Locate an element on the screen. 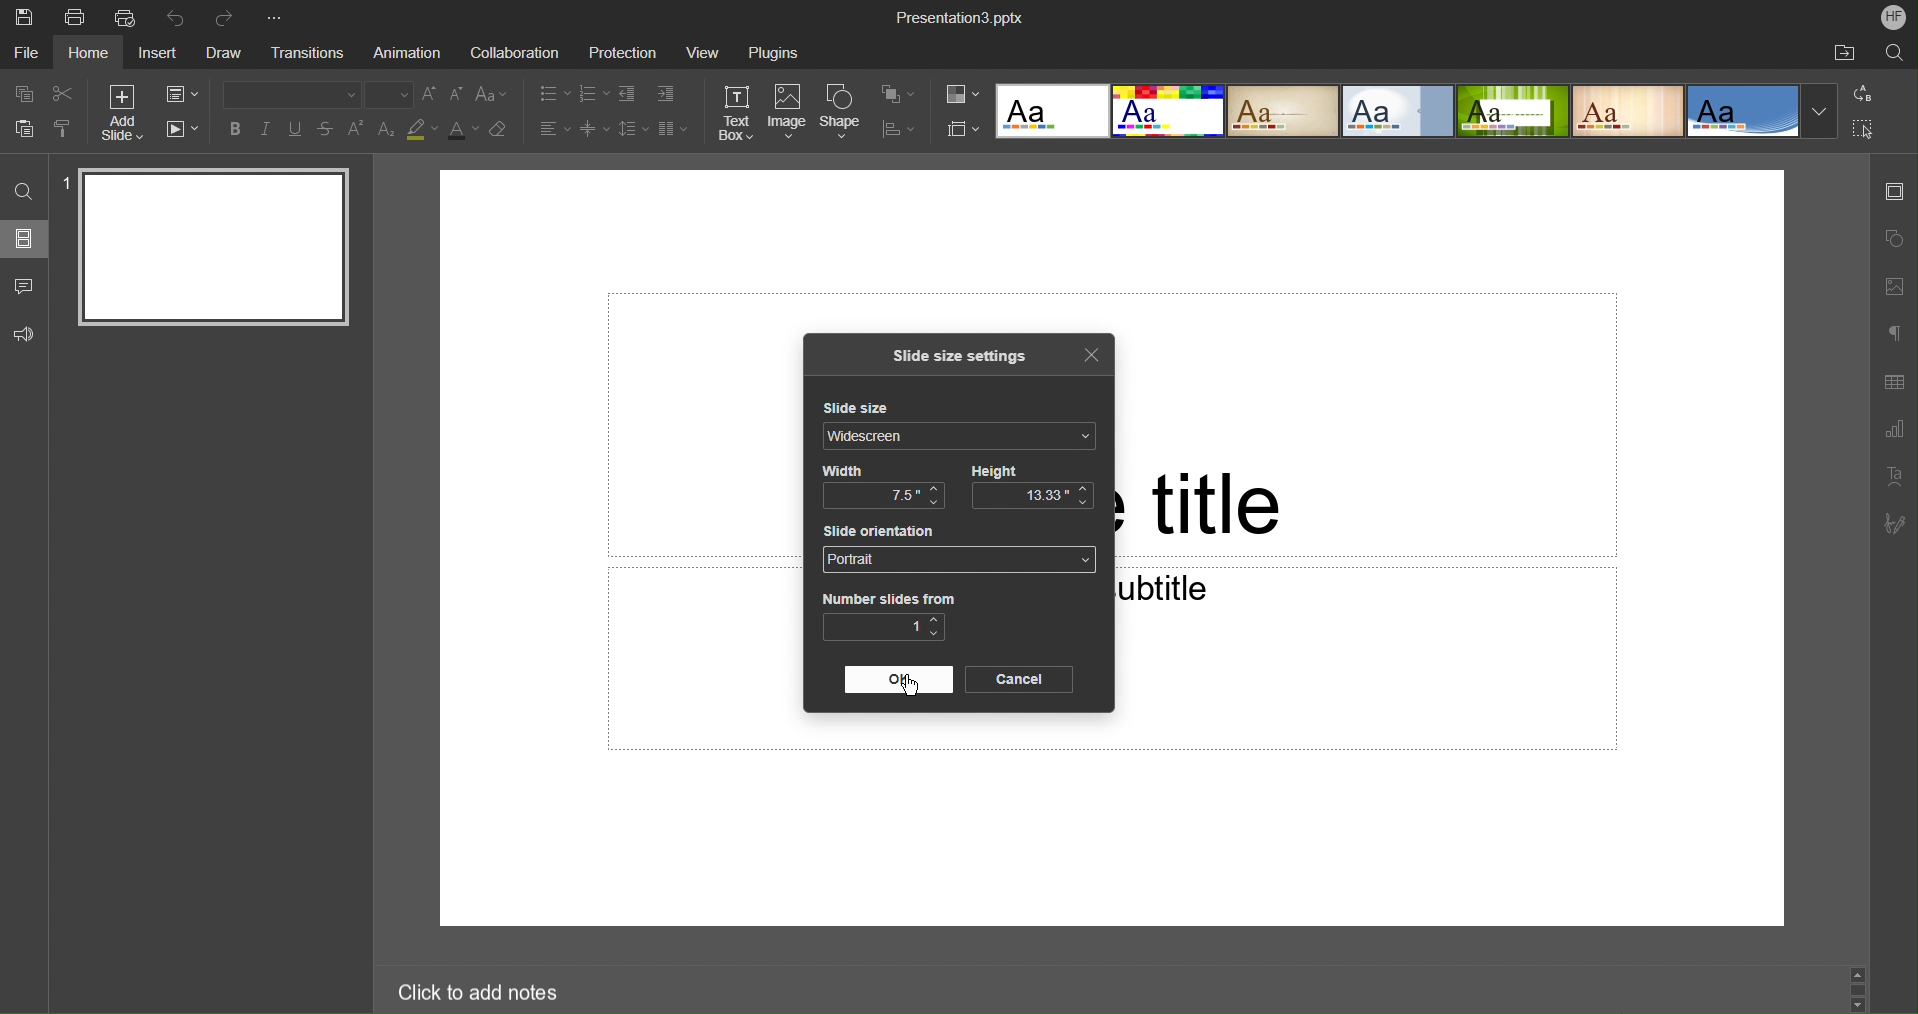 The image size is (1918, 1014). Text Case is located at coordinates (493, 95).